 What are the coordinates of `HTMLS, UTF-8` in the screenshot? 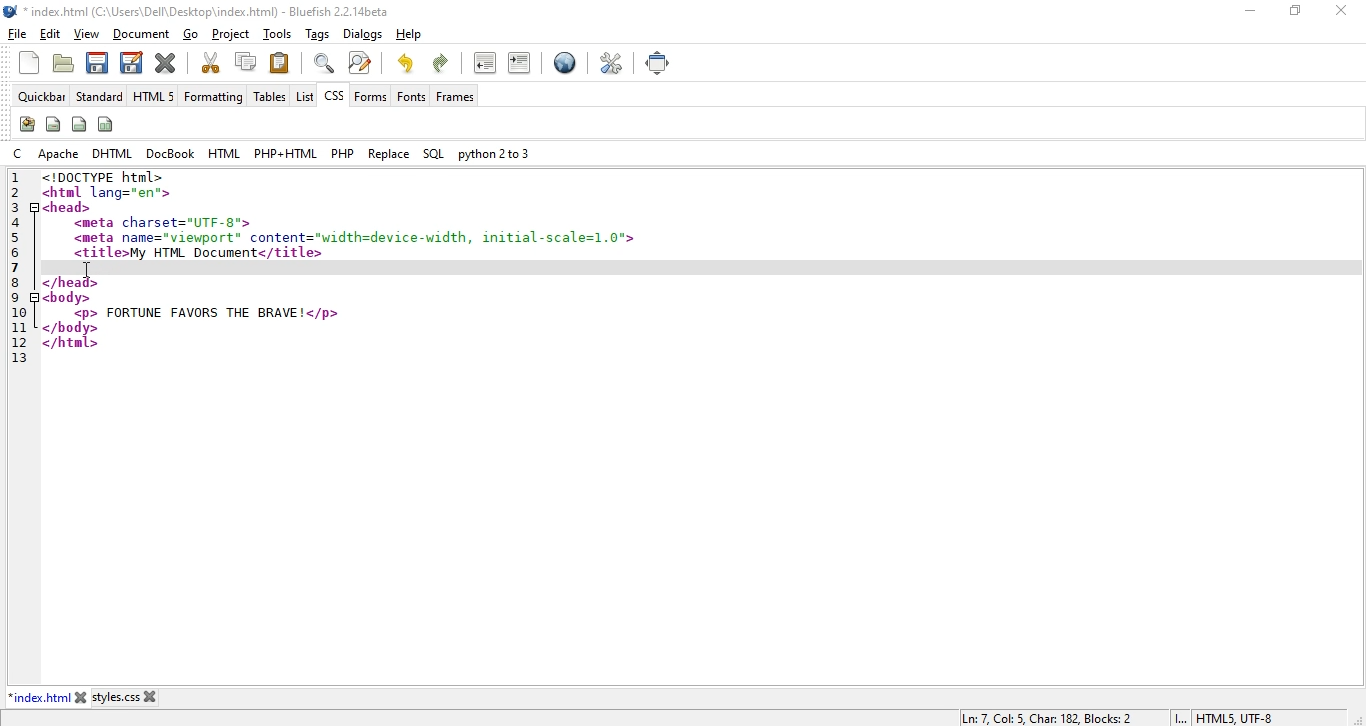 It's located at (1235, 718).